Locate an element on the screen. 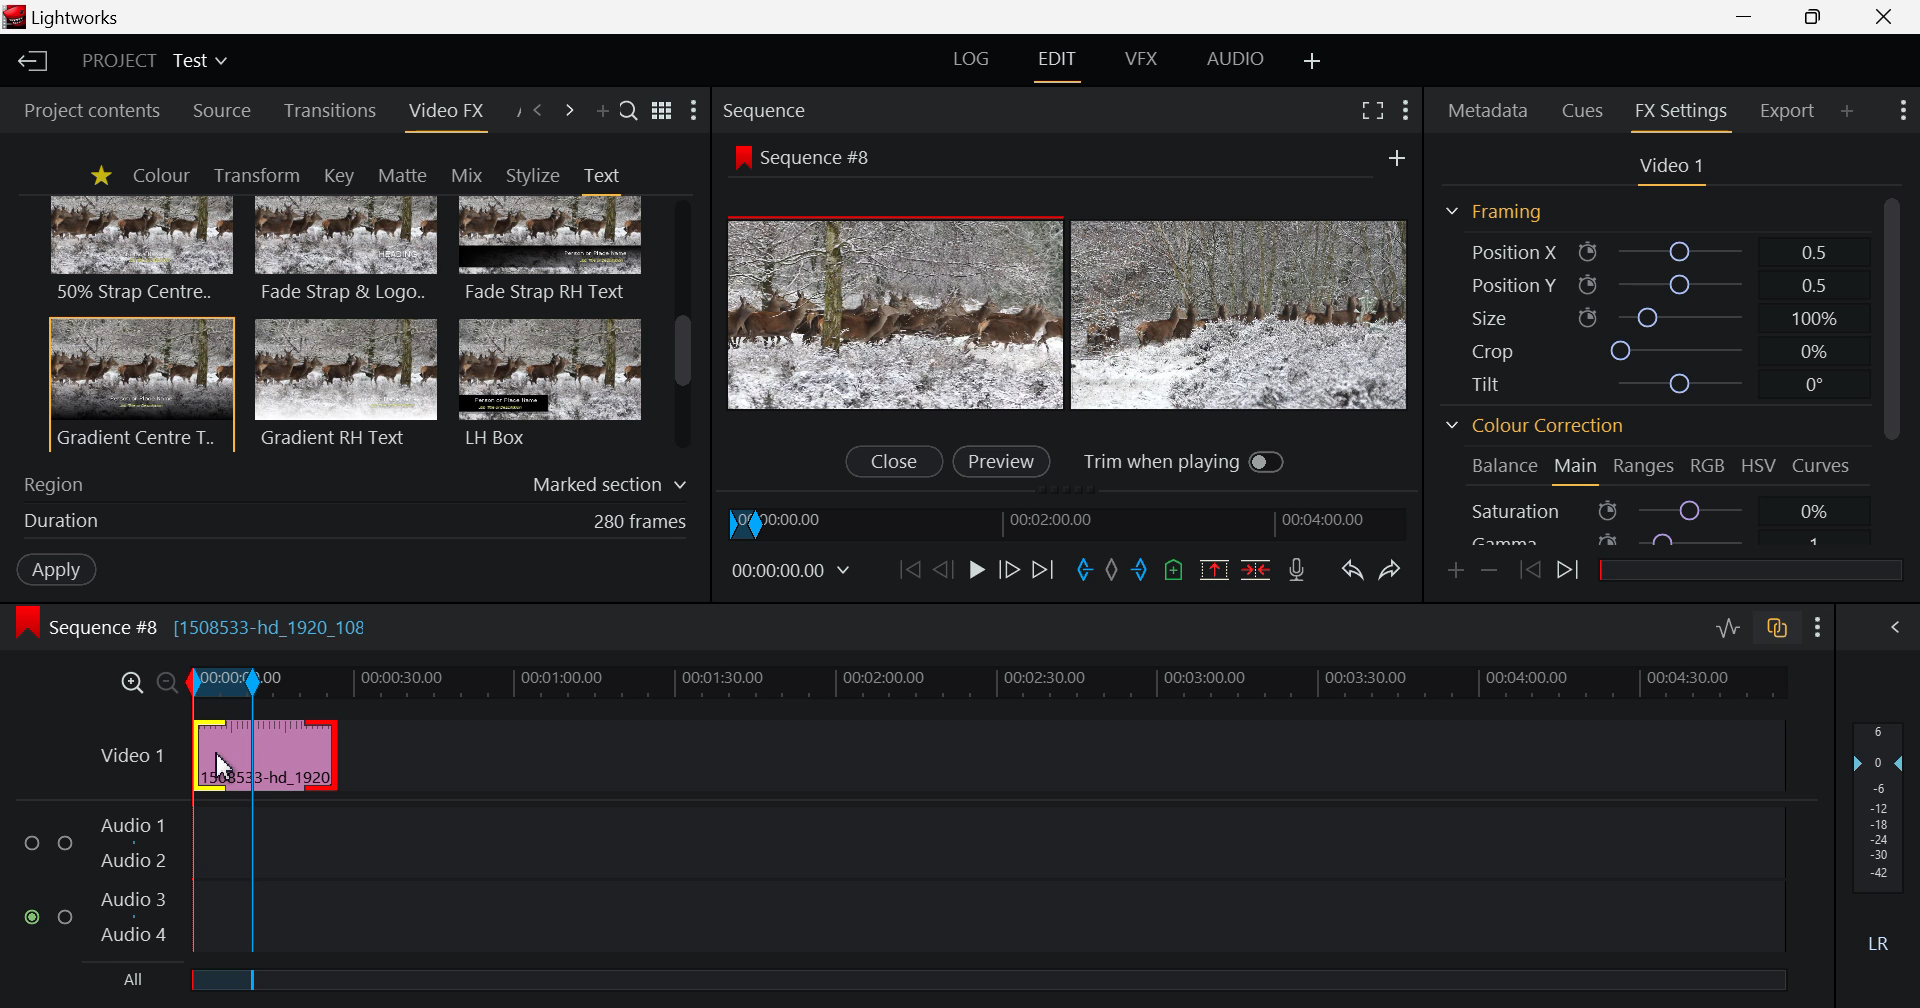 This screenshot has height=1008, width=1920. Apply is located at coordinates (52, 567).